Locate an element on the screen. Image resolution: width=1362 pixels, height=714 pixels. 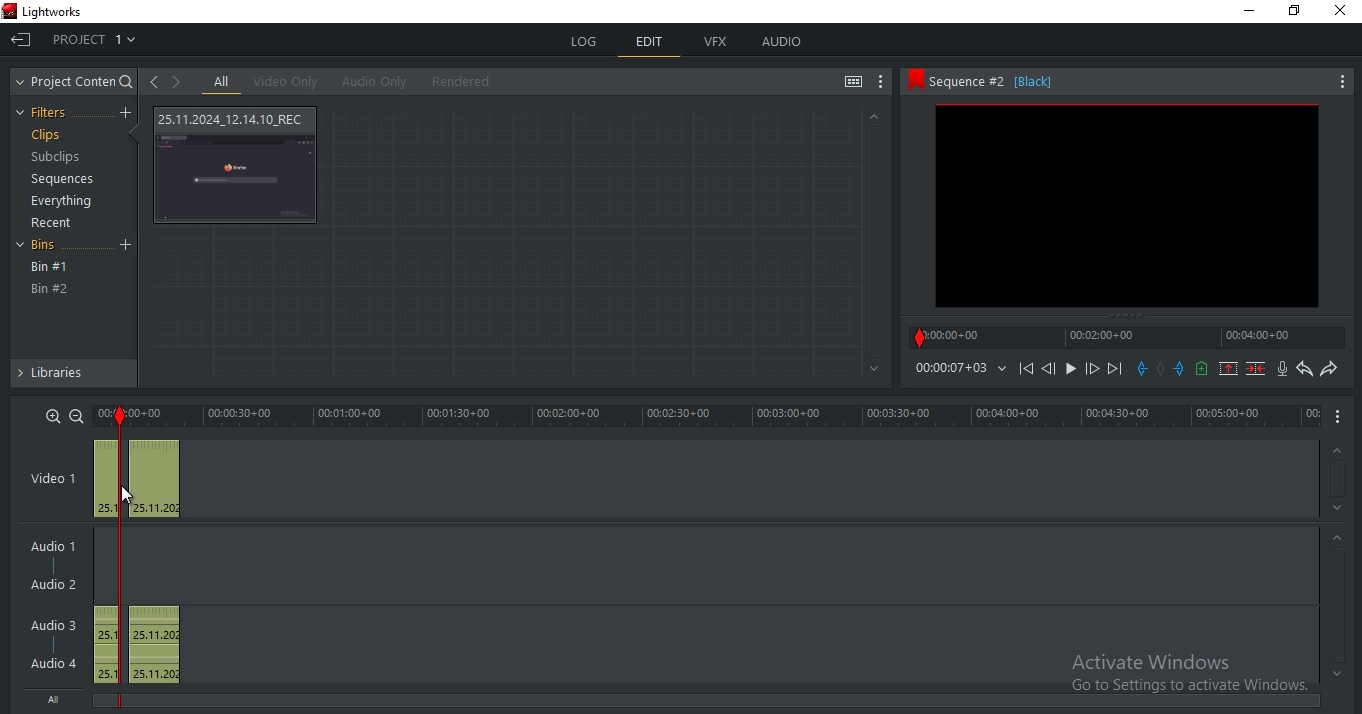
All is located at coordinates (59, 701).